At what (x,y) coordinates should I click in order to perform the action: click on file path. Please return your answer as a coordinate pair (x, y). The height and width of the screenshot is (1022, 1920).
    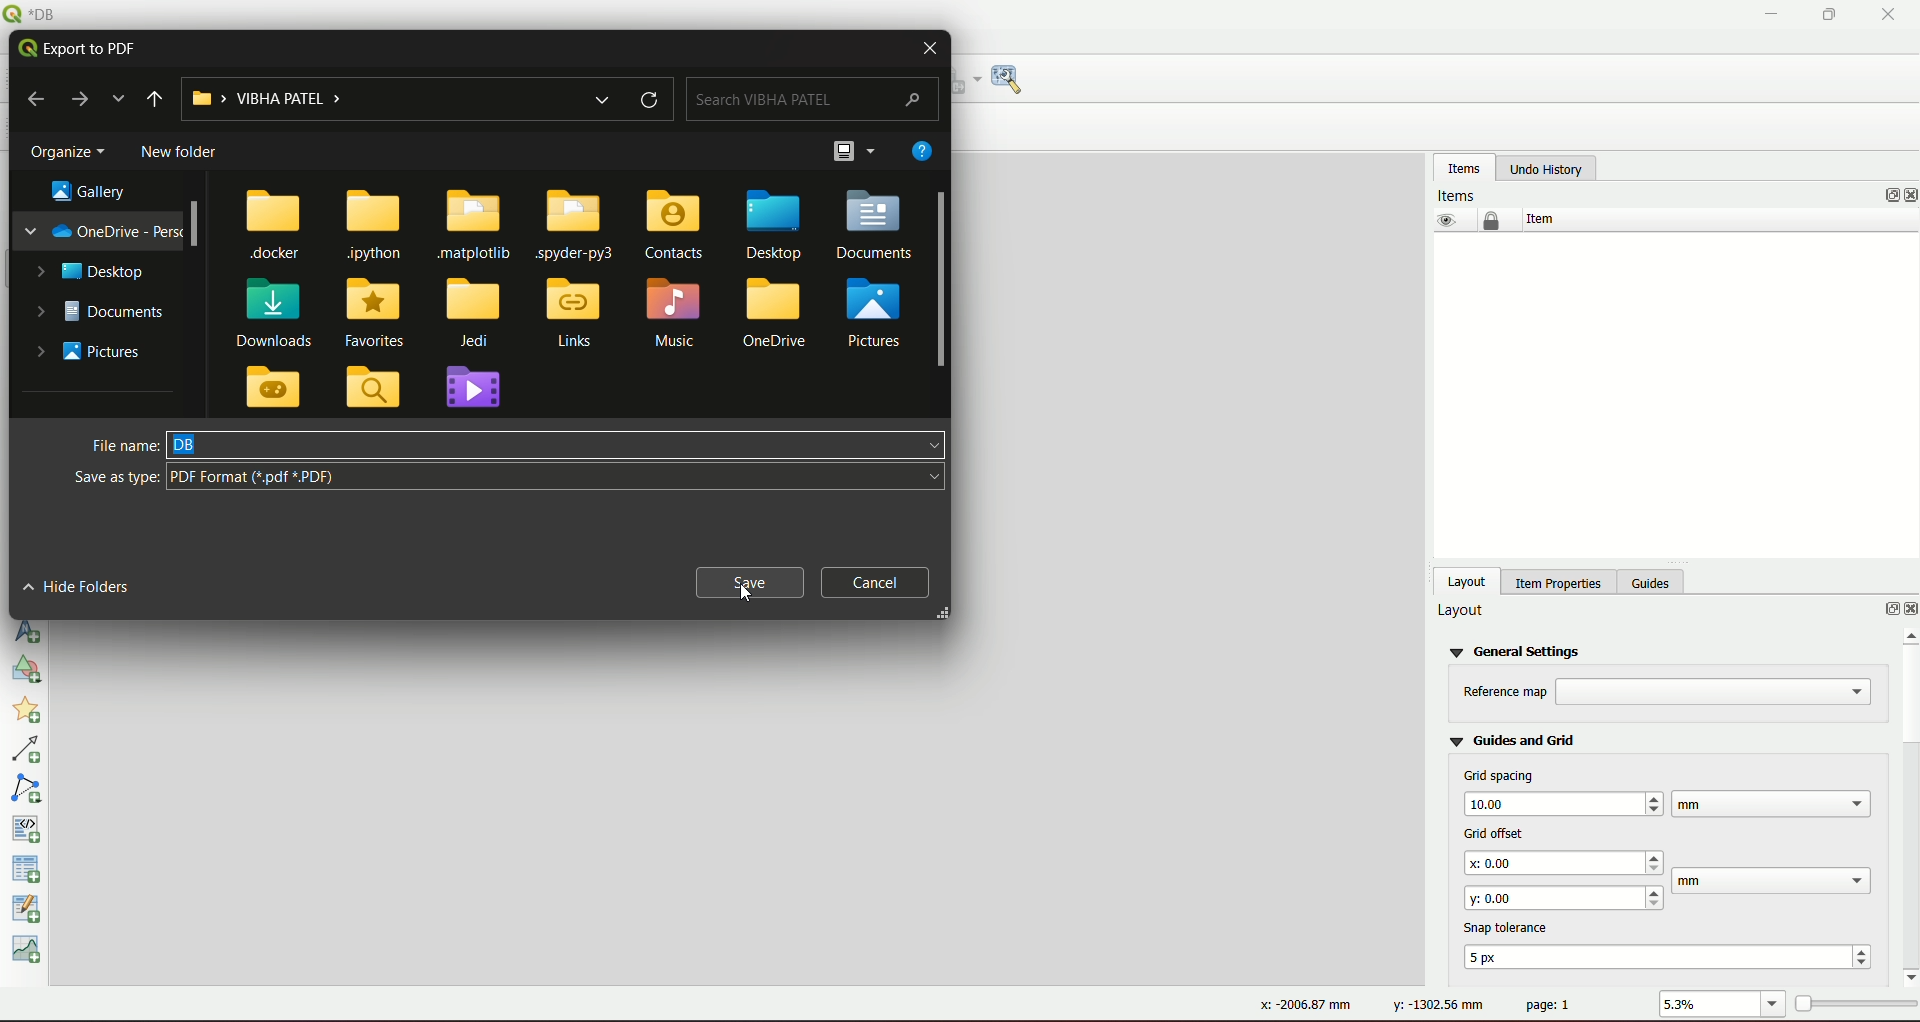
    Looking at the image, I should click on (400, 99).